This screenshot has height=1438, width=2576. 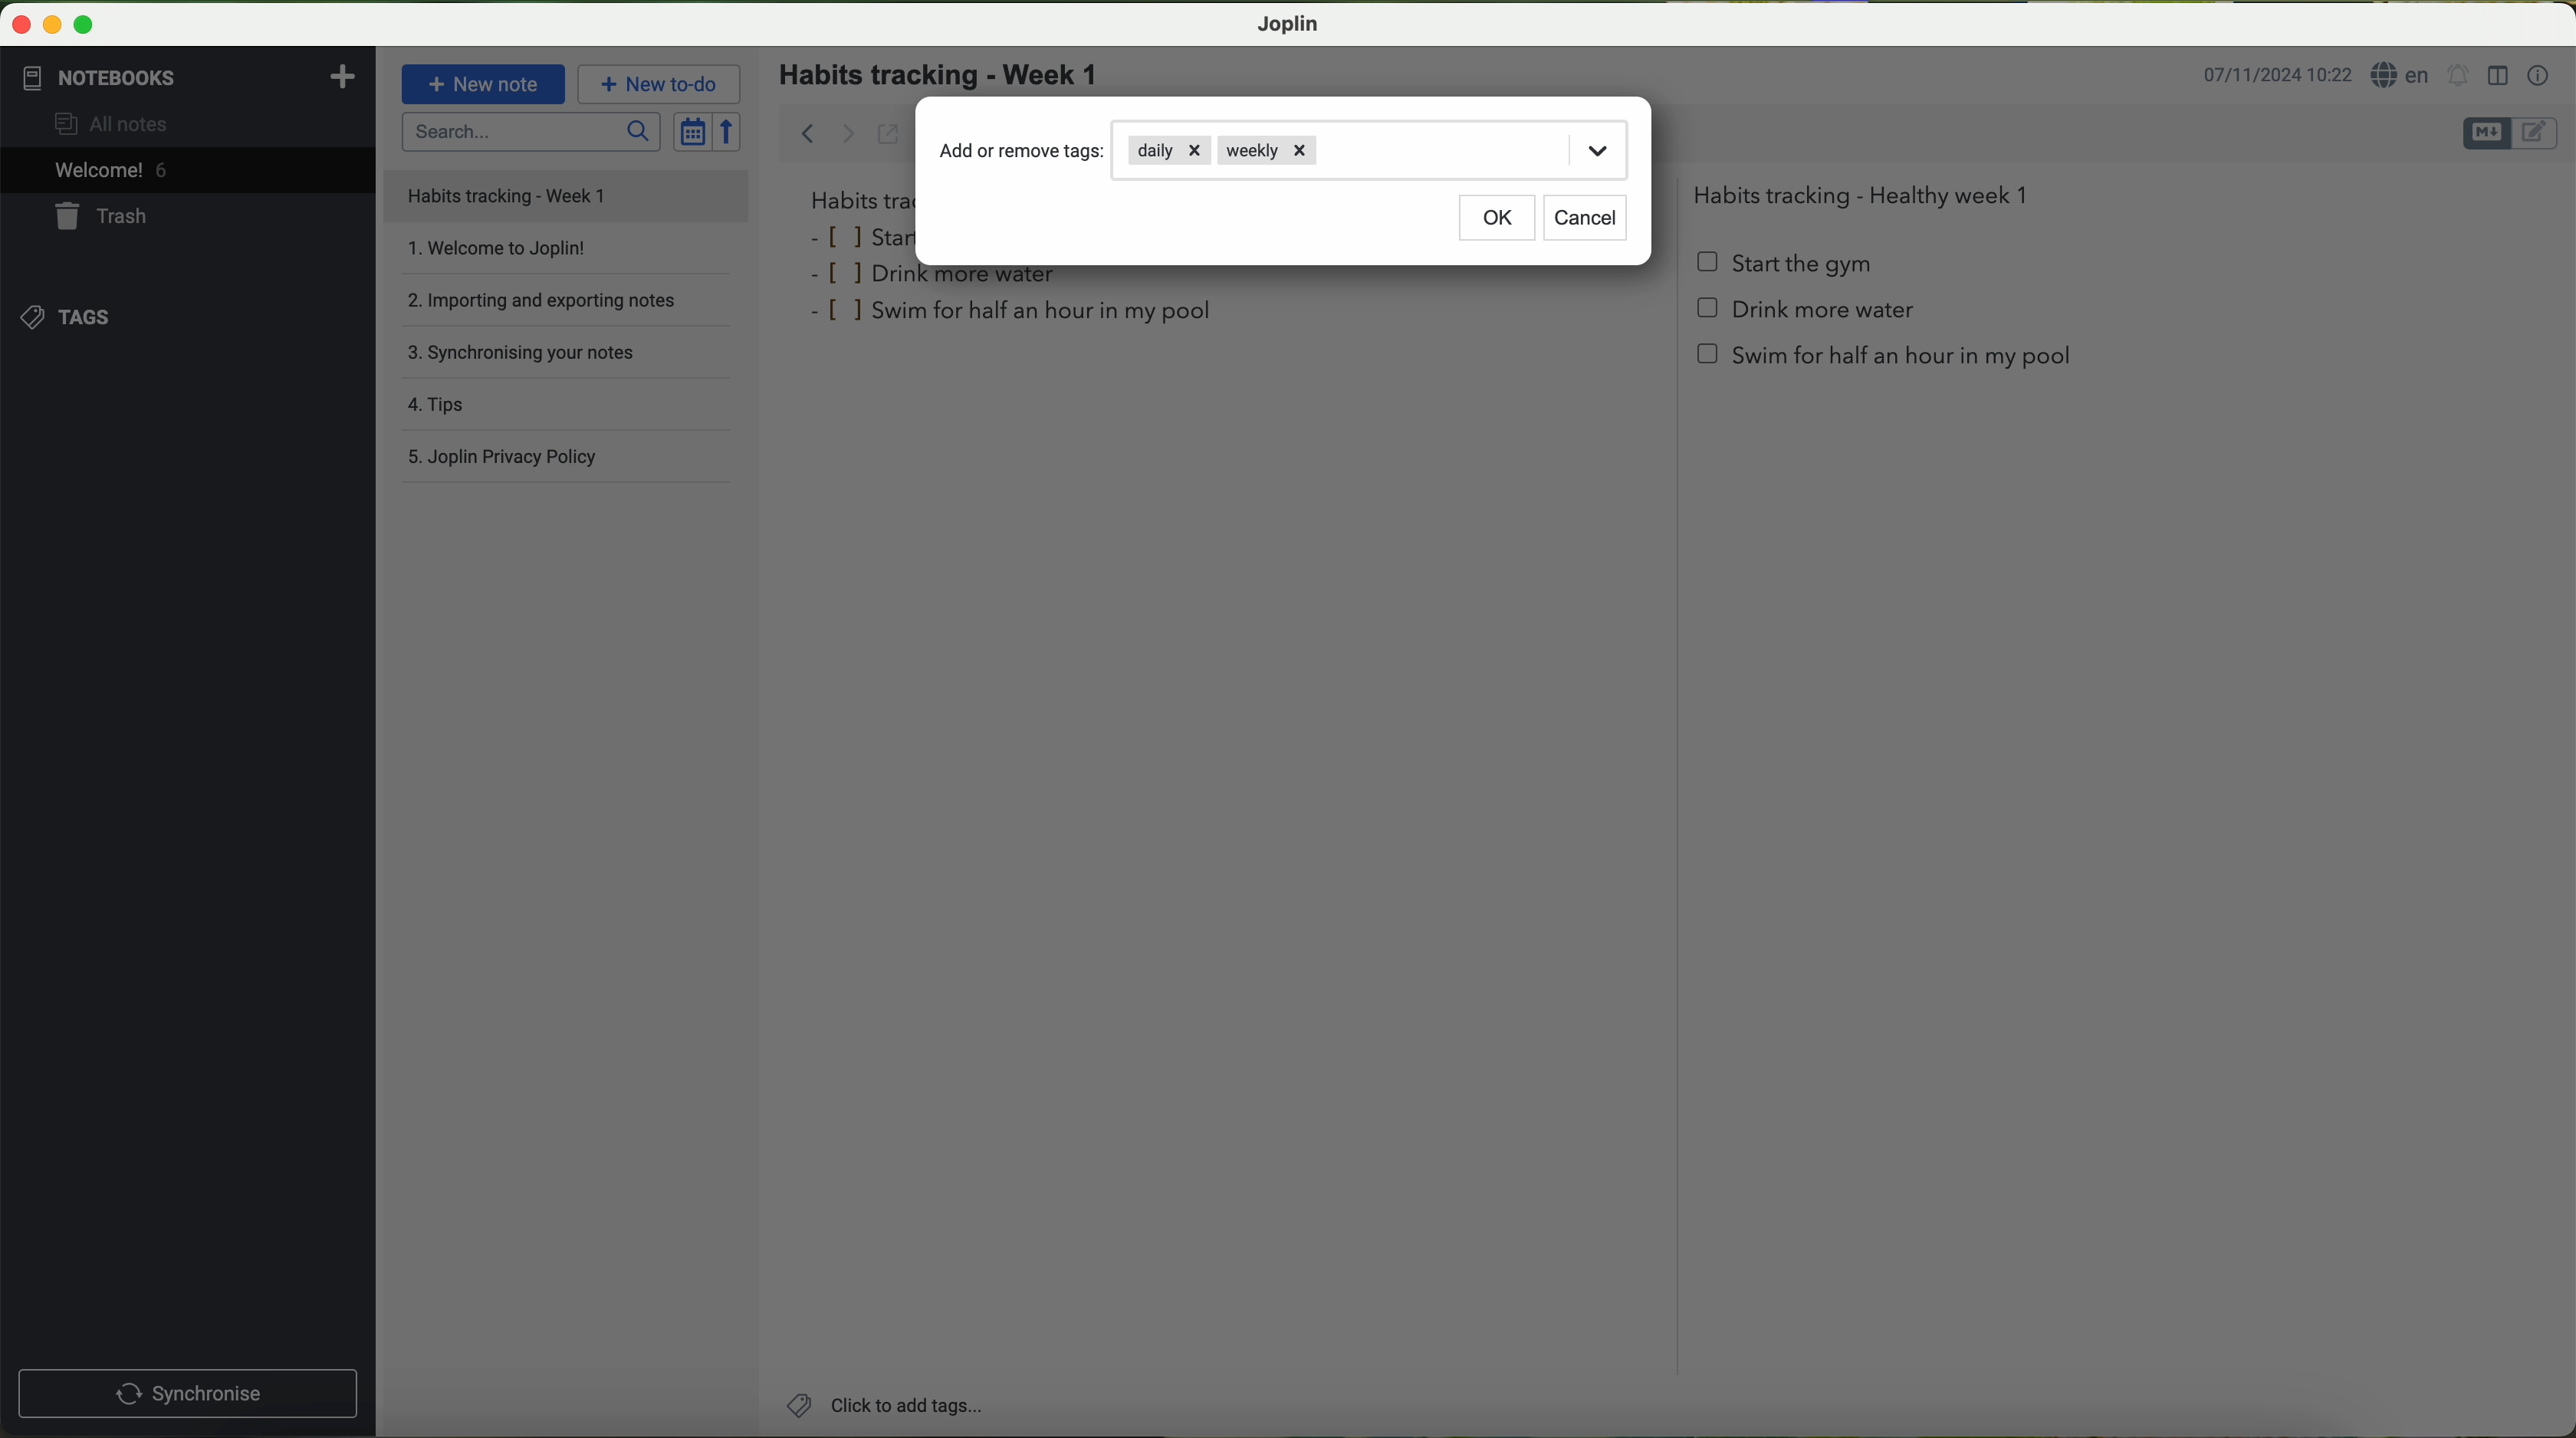 What do you see at coordinates (1888, 362) in the screenshot?
I see `swim for half an hour in my pool` at bounding box center [1888, 362].